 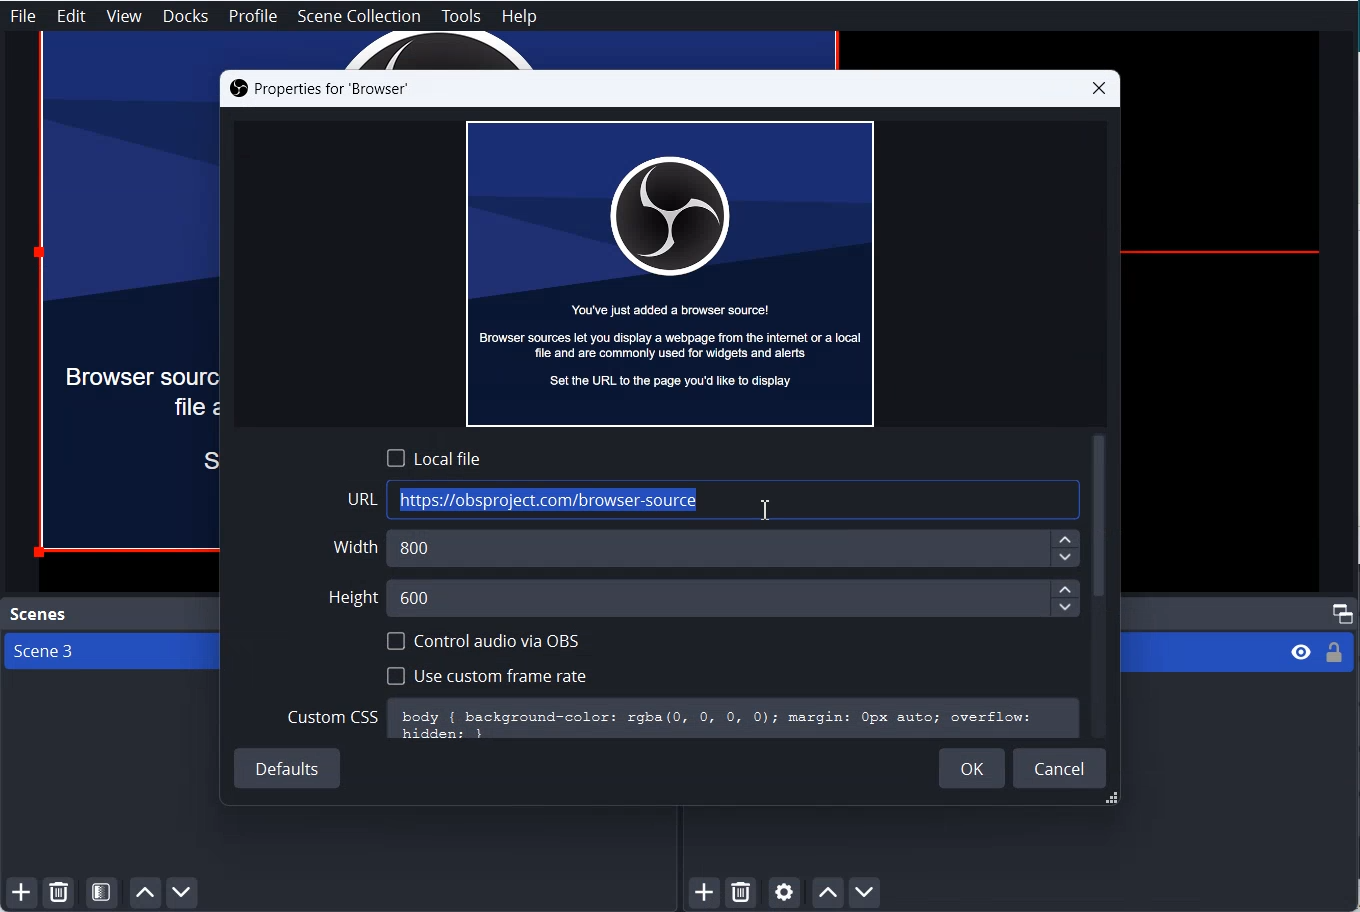 What do you see at coordinates (102, 893) in the screenshot?
I see `Open Scene filter` at bounding box center [102, 893].